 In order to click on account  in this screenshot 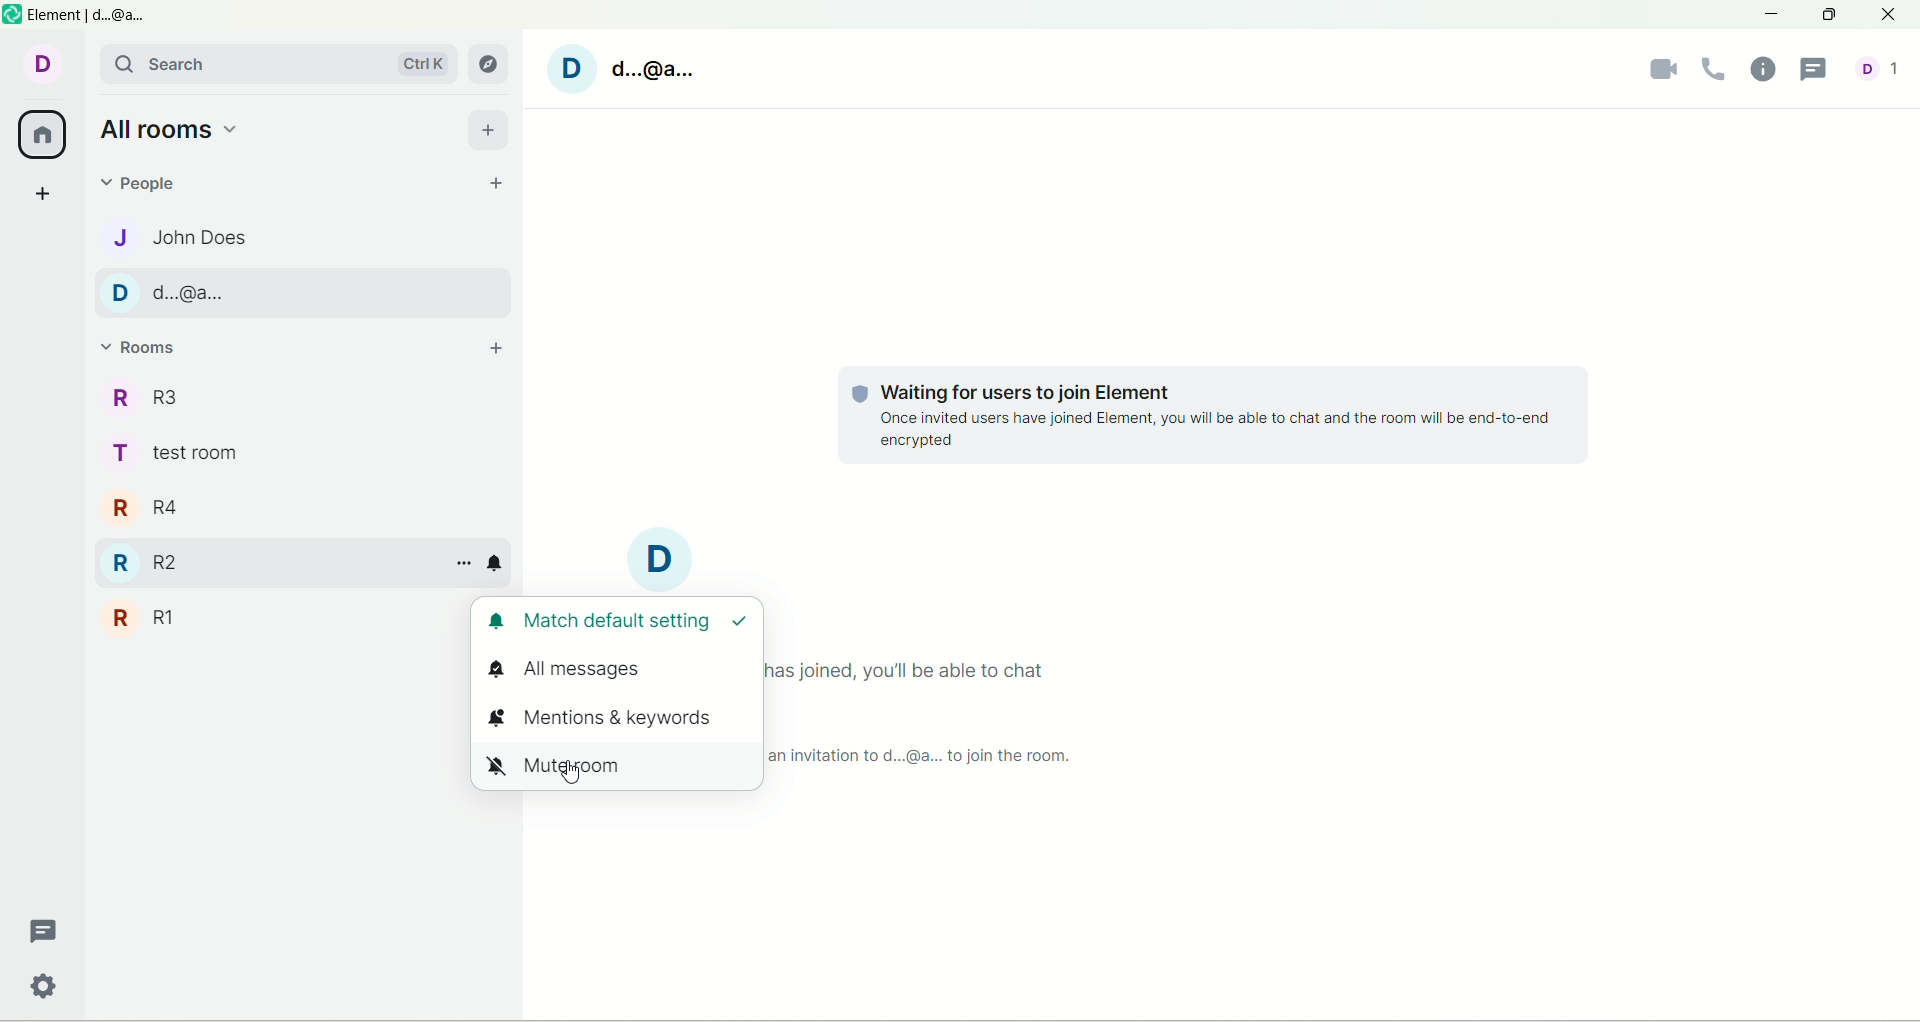, I will do `click(172, 293)`.